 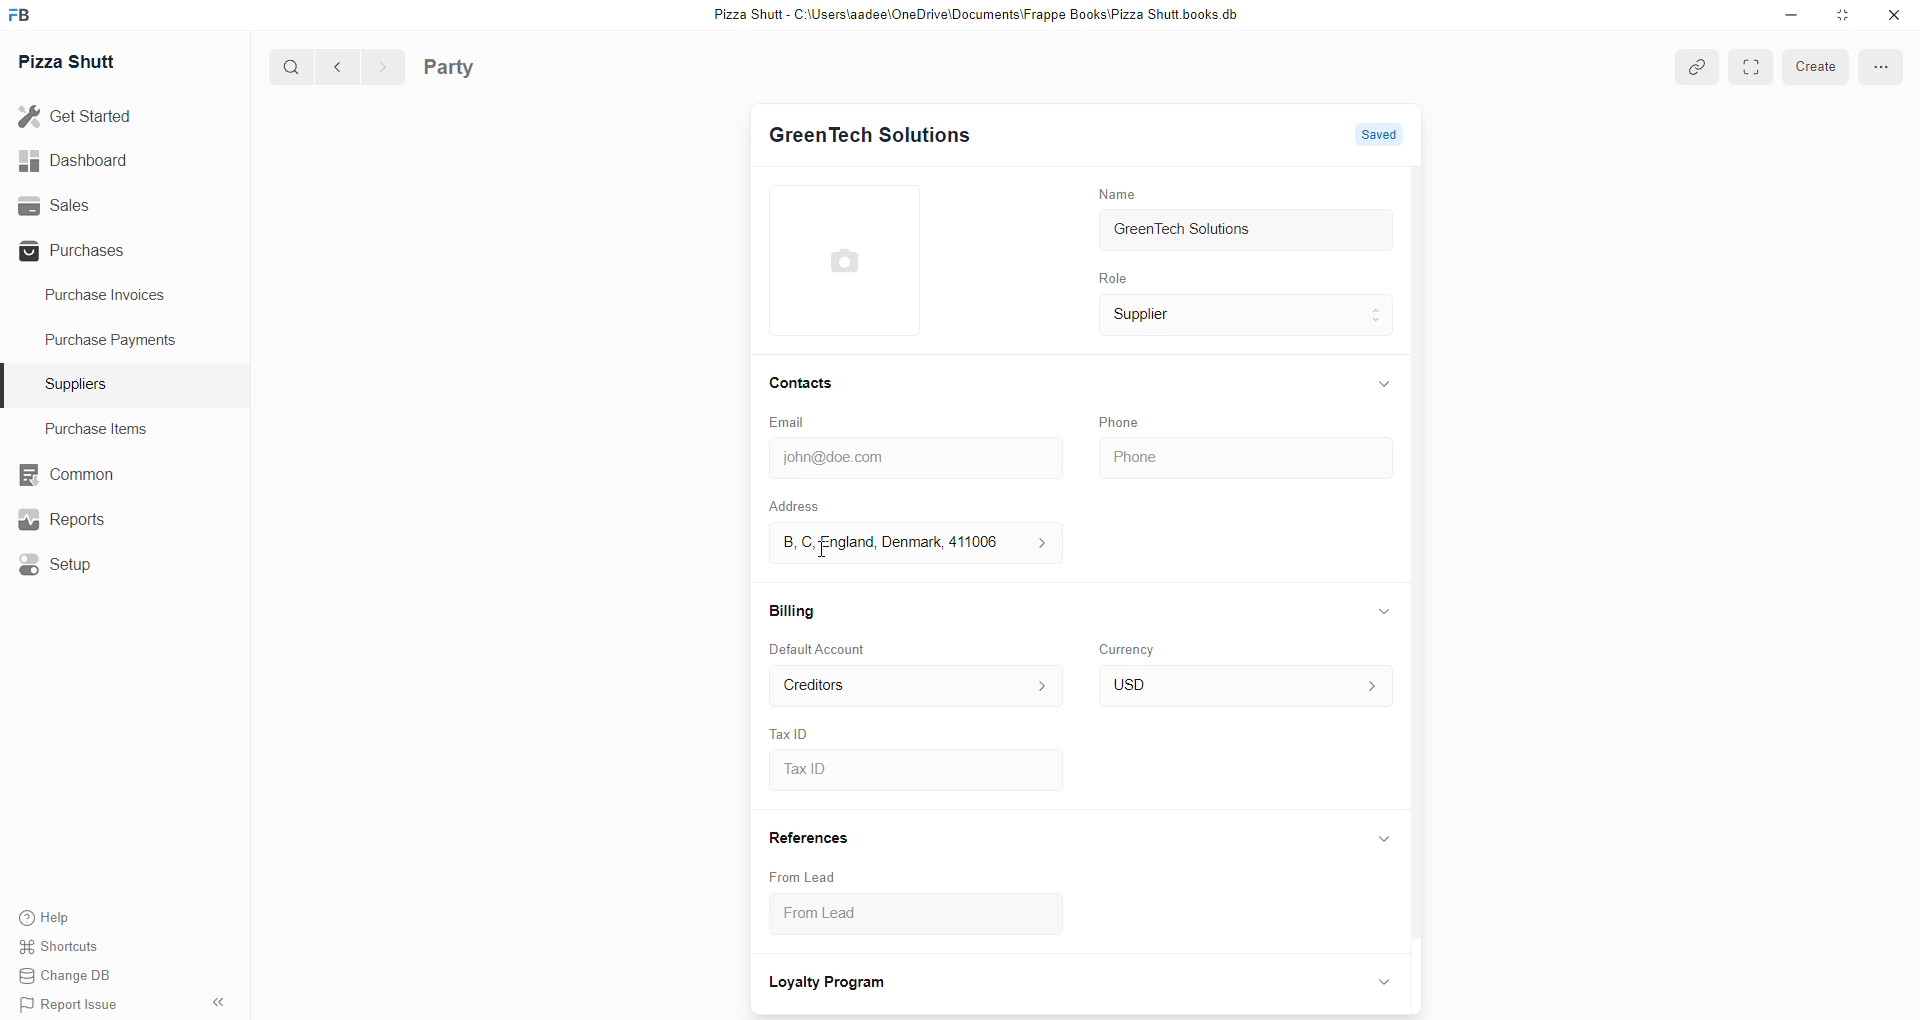 What do you see at coordinates (72, 978) in the screenshot?
I see ` Change DB` at bounding box center [72, 978].